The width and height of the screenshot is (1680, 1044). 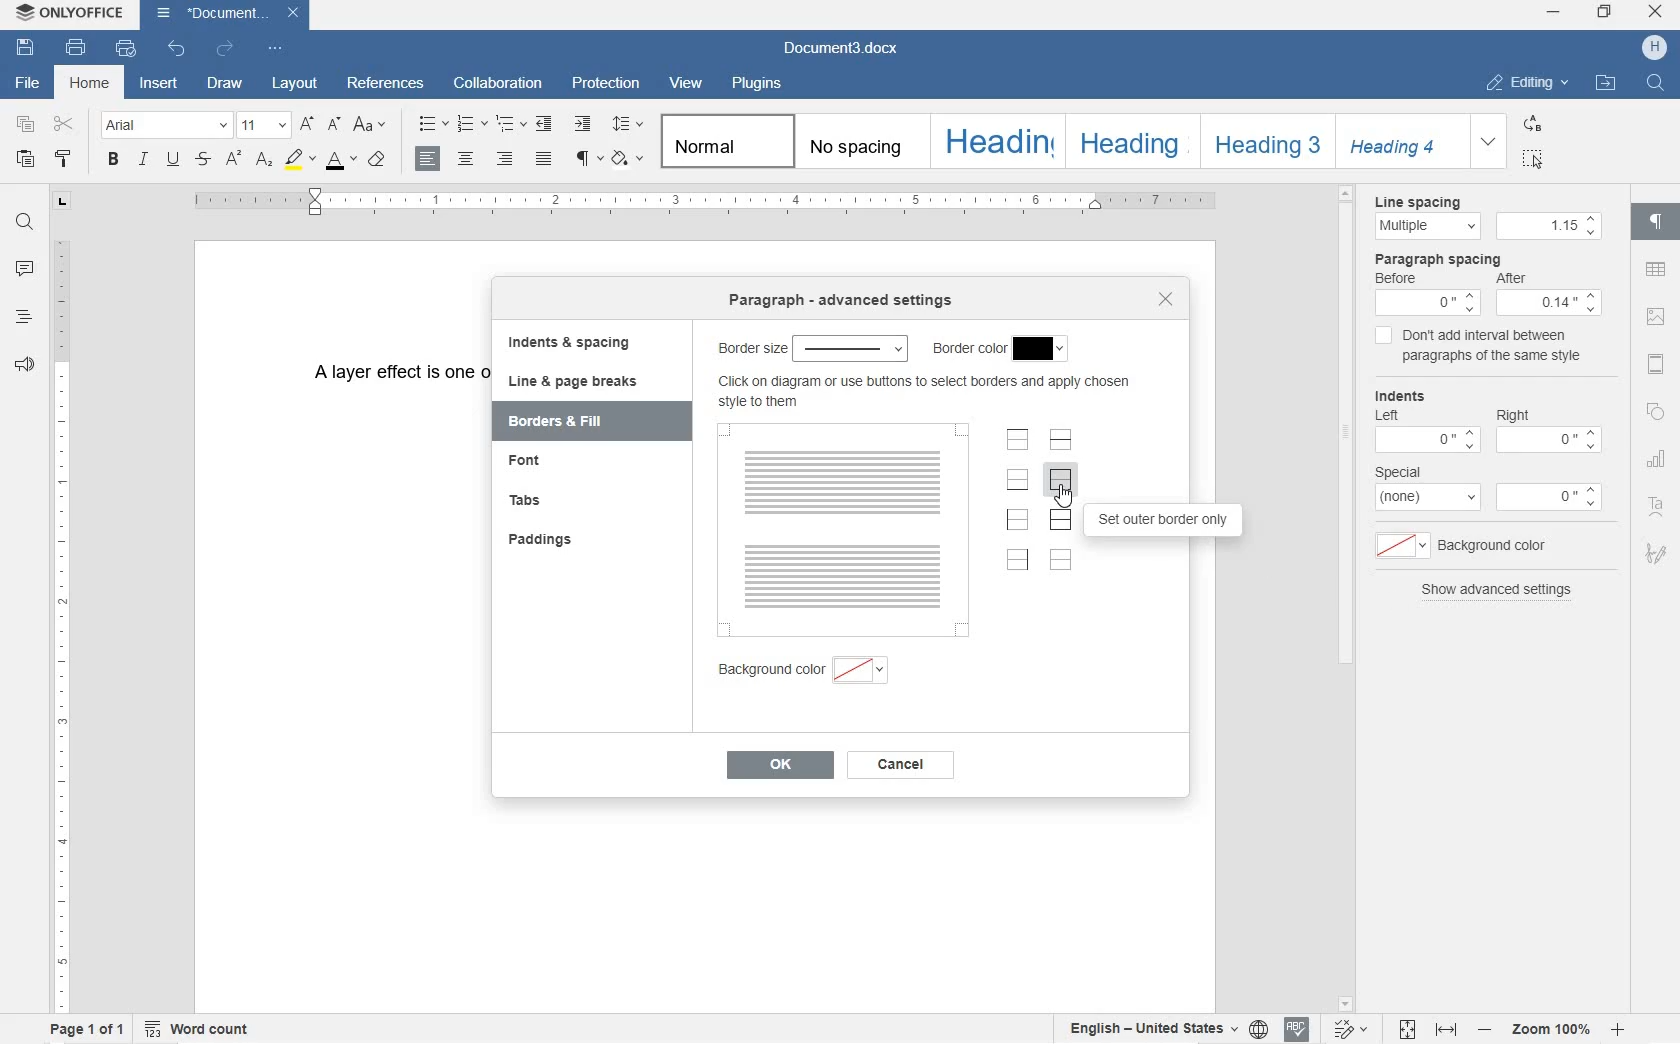 What do you see at coordinates (1656, 269) in the screenshot?
I see `TABLE` at bounding box center [1656, 269].